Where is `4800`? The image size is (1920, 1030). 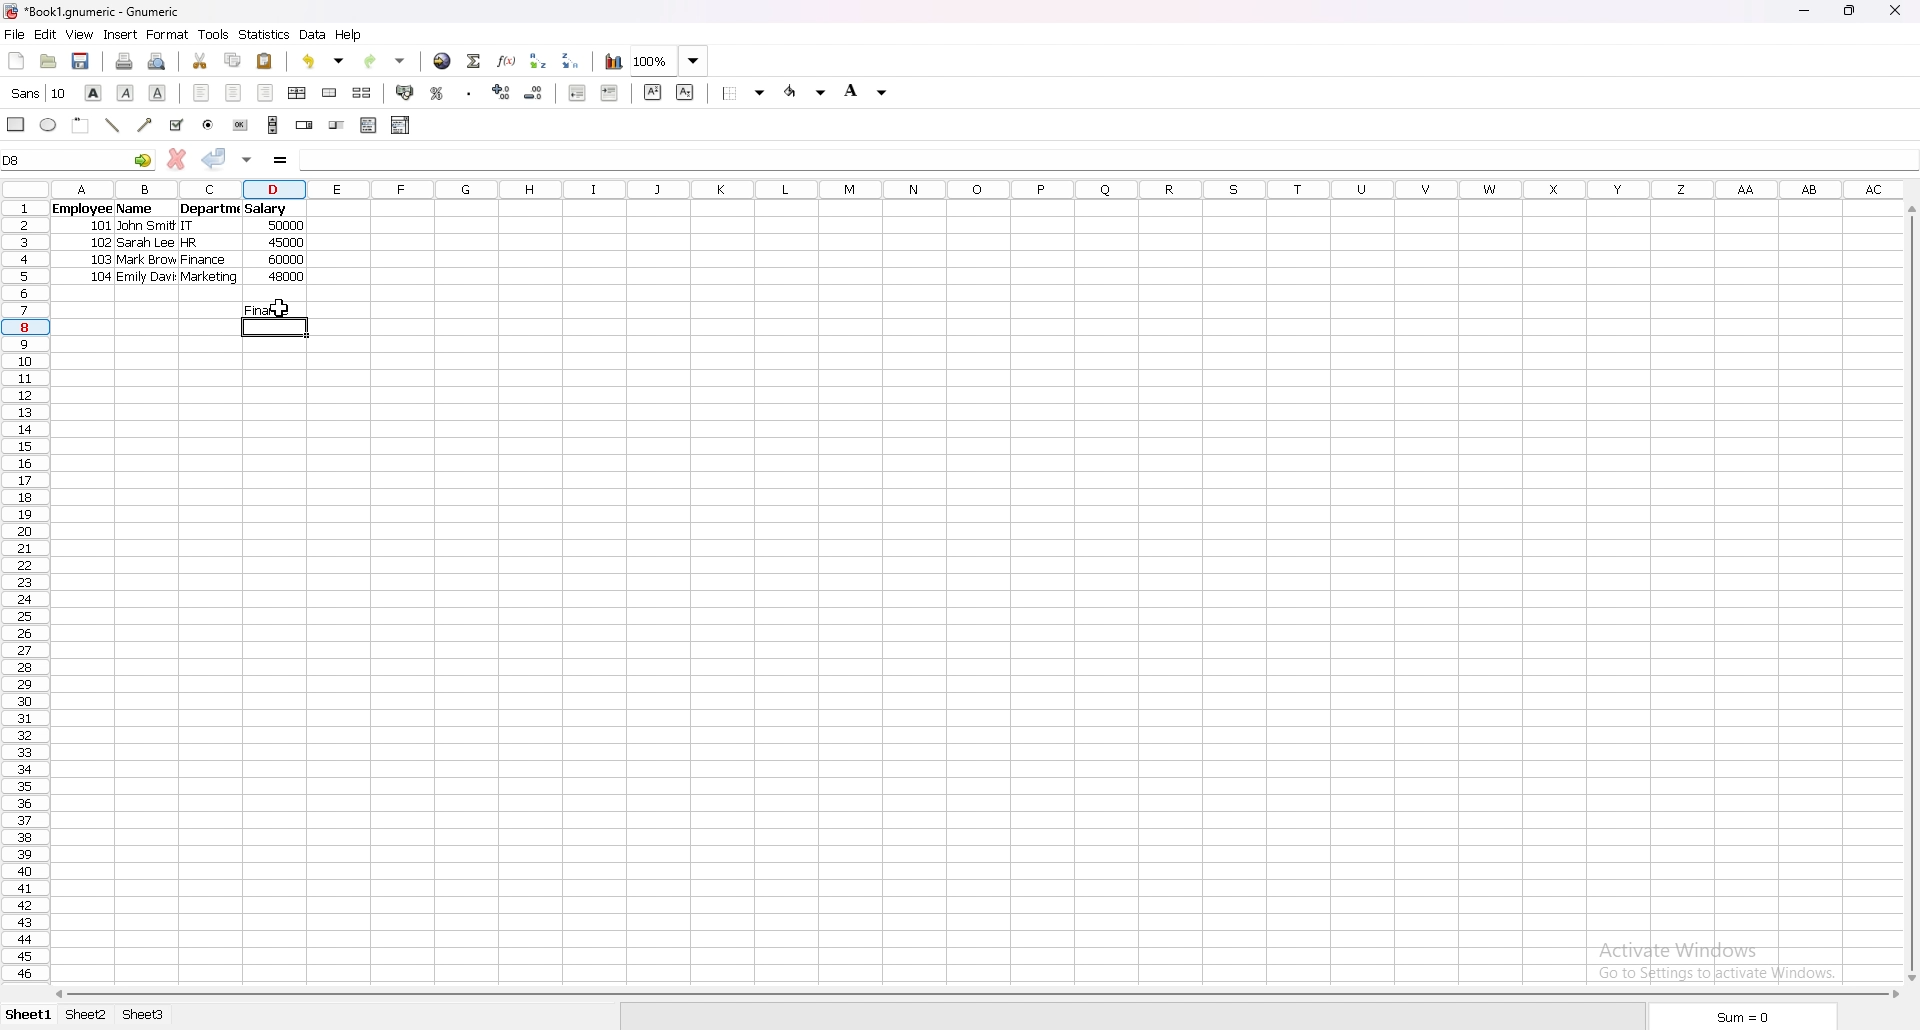
4800 is located at coordinates (289, 281).